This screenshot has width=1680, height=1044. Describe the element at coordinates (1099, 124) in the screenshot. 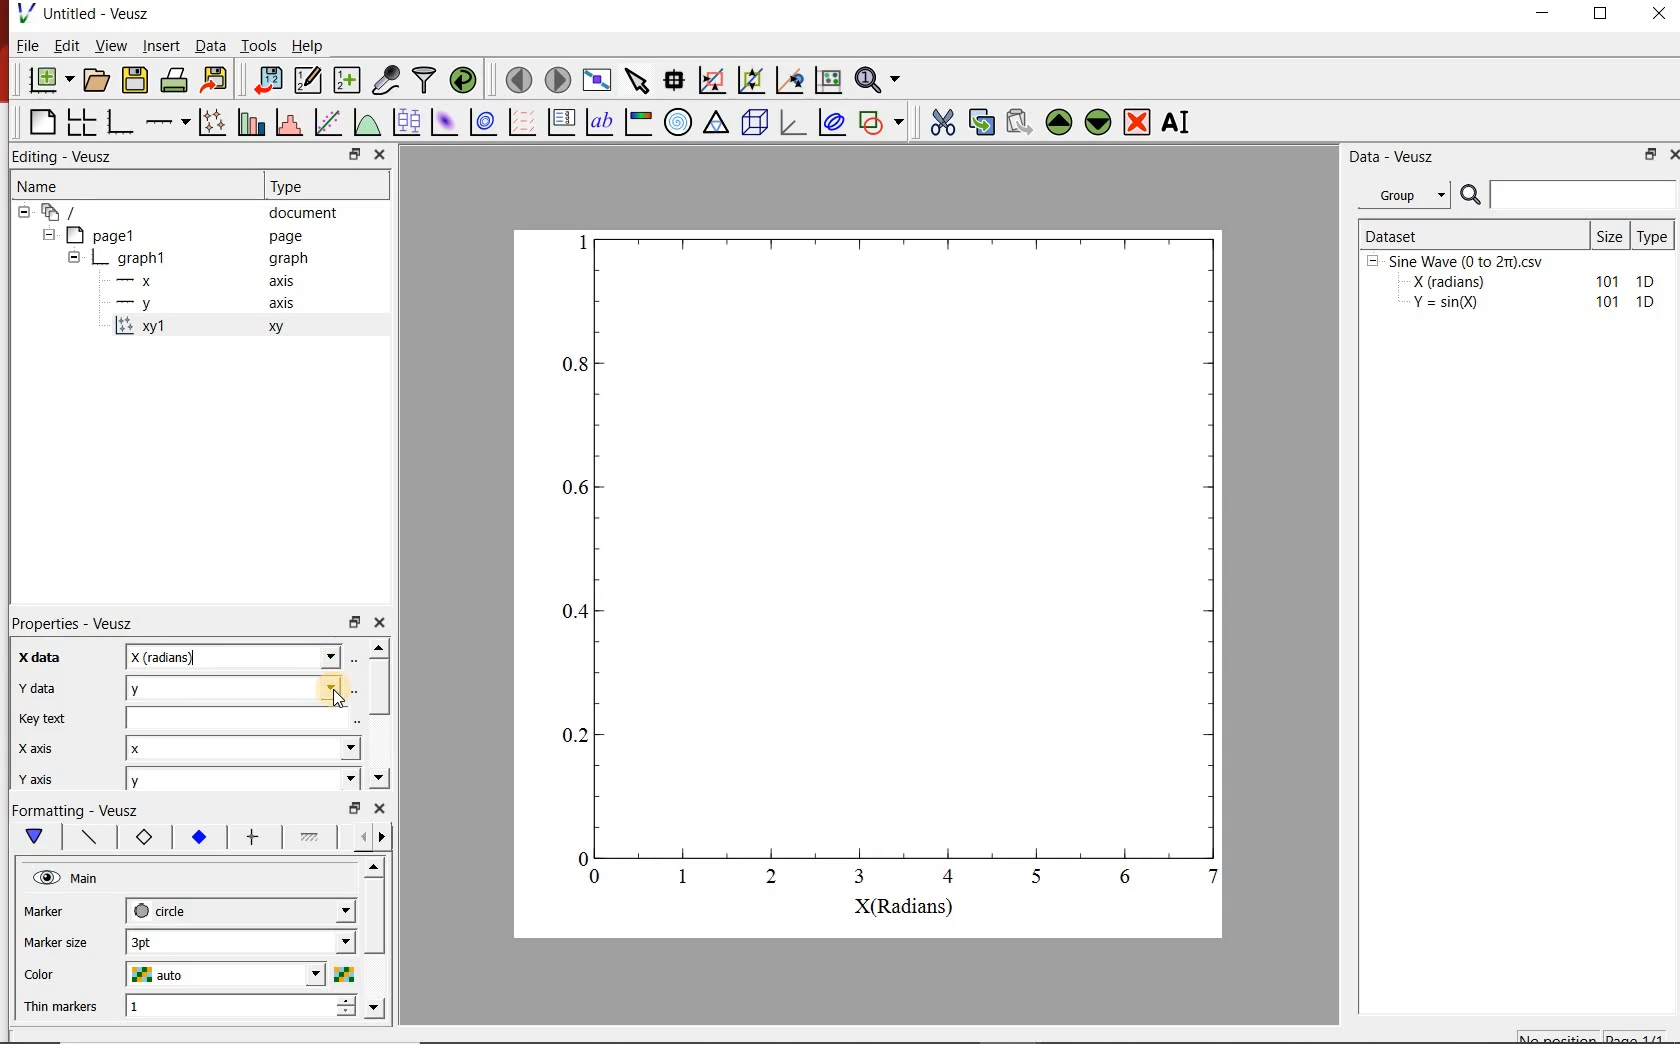

I see `move down` at that location.